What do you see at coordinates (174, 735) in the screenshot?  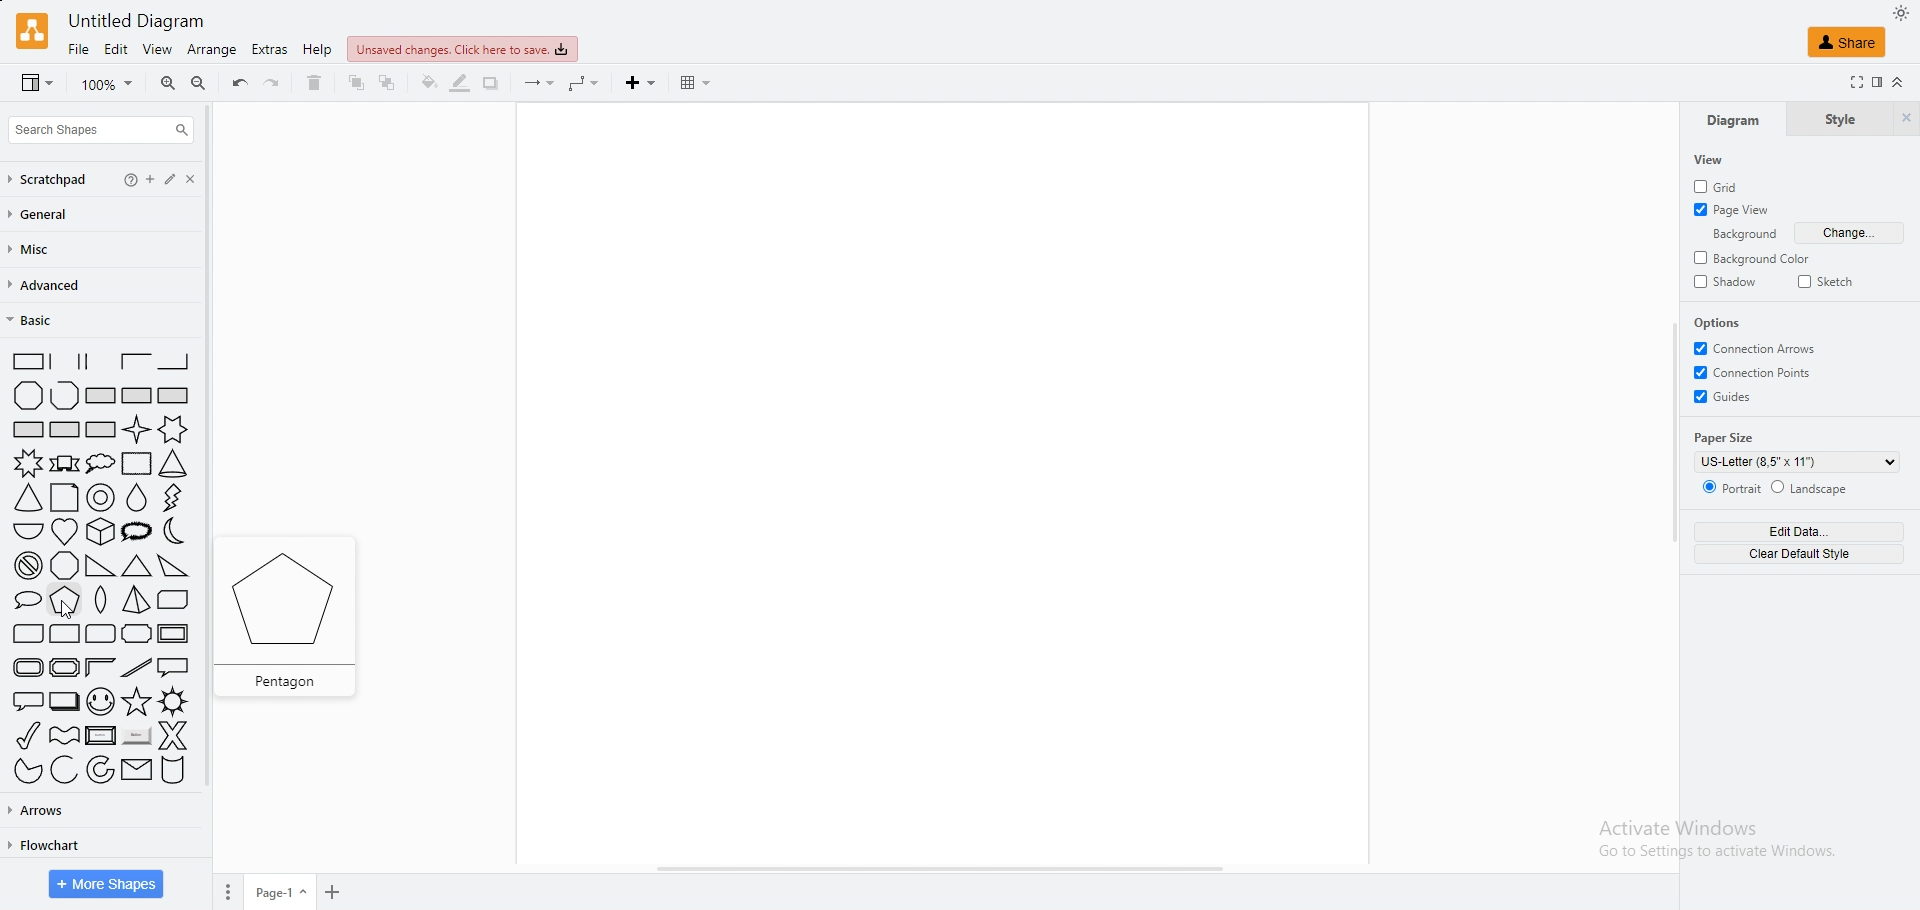 I see `X` at bounding box center [174, 735].